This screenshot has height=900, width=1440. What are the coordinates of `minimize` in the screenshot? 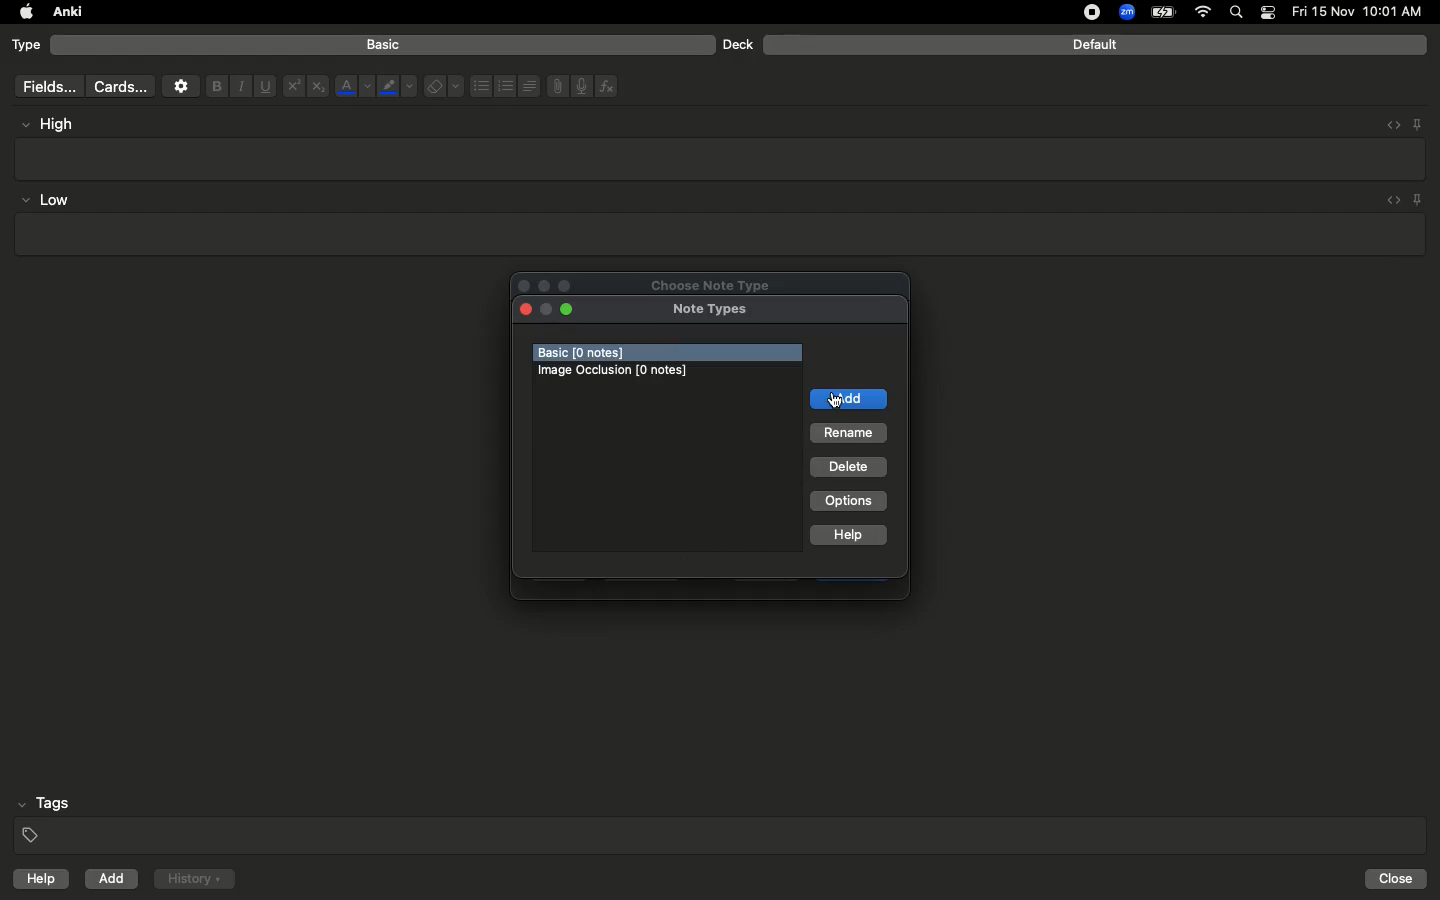 It's located at (544, 284).